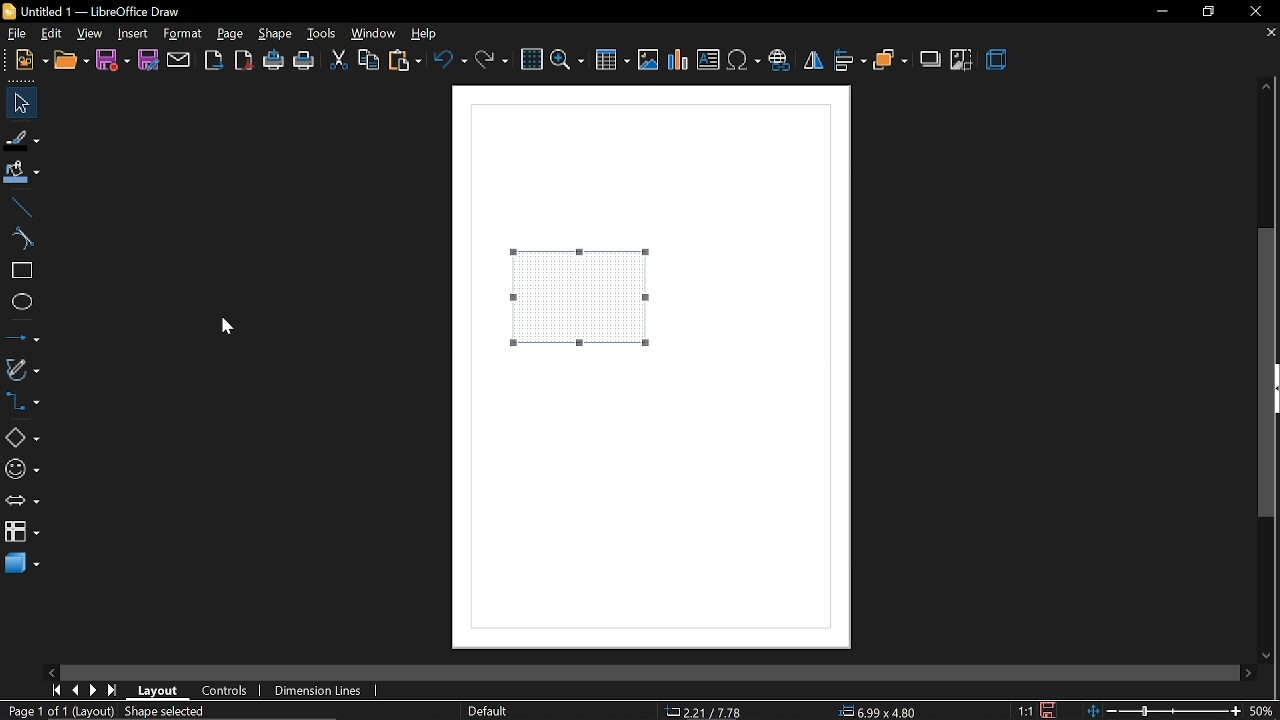  I want to click on undo, so click(449, 61).